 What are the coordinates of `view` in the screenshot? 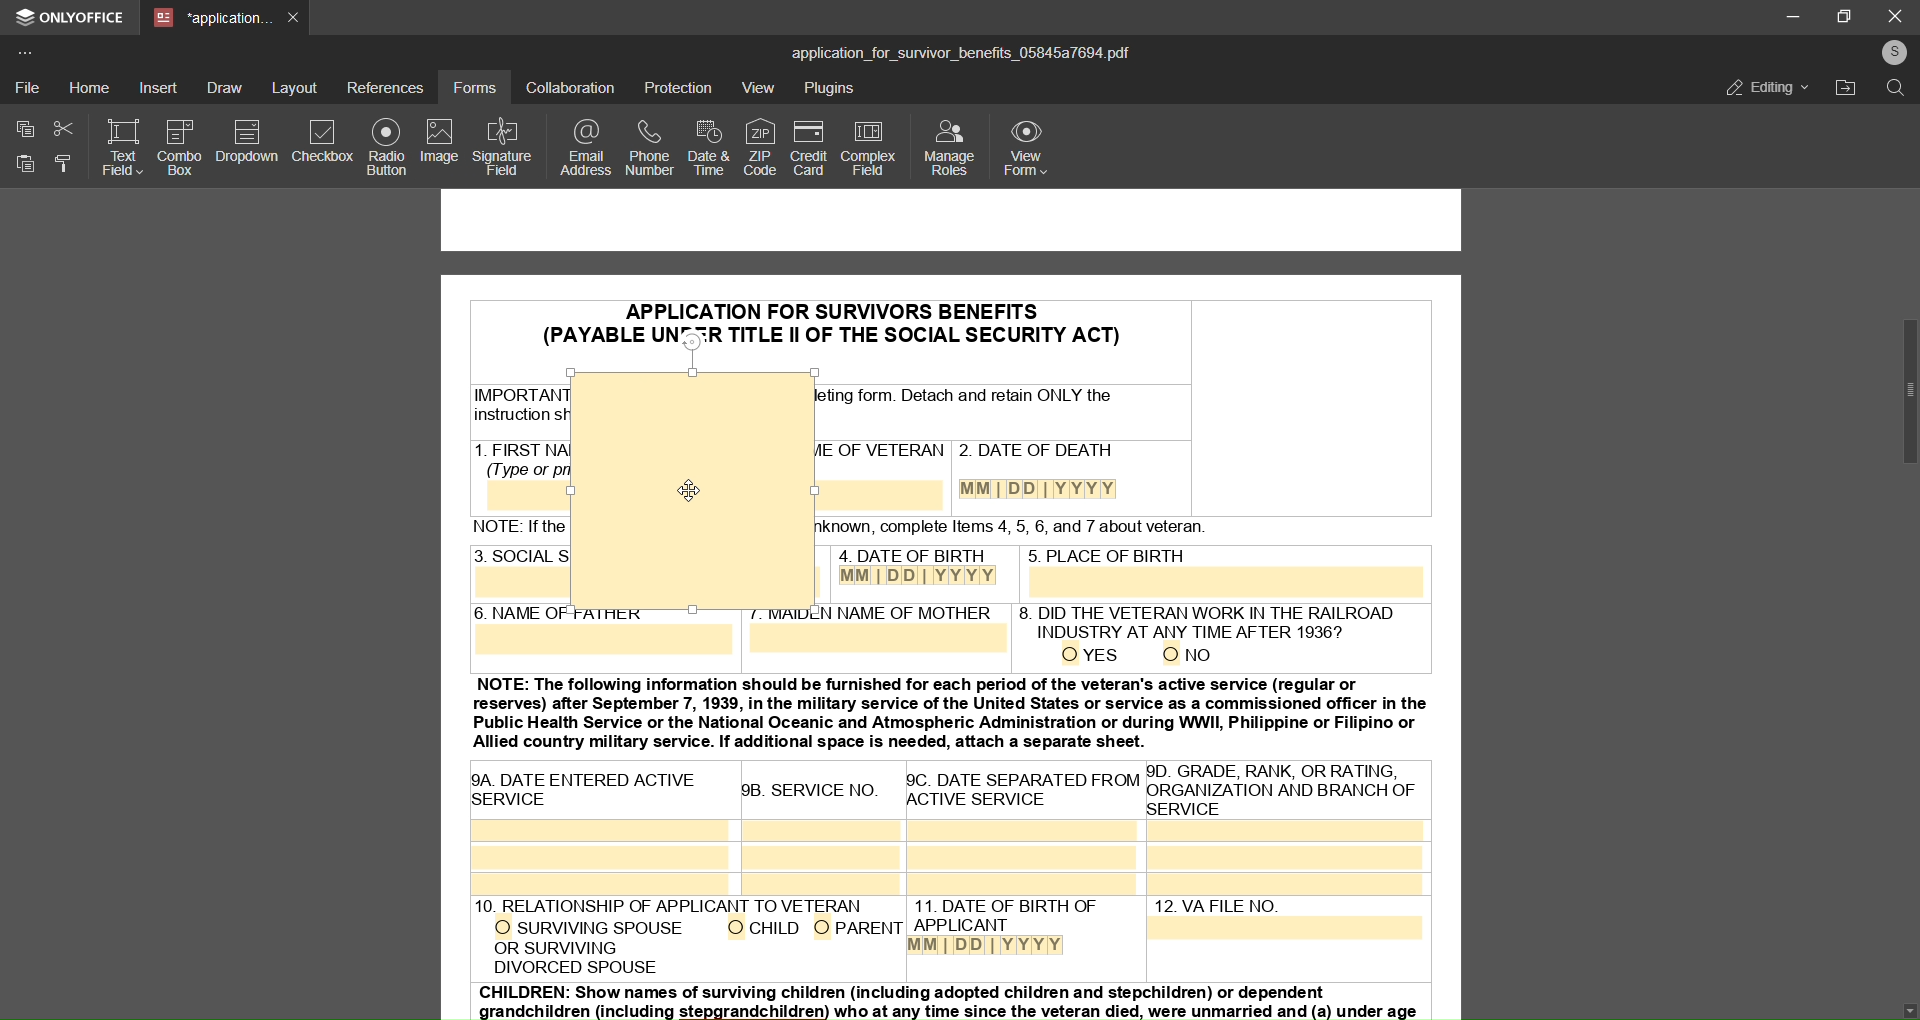 It's located at (758, 89).